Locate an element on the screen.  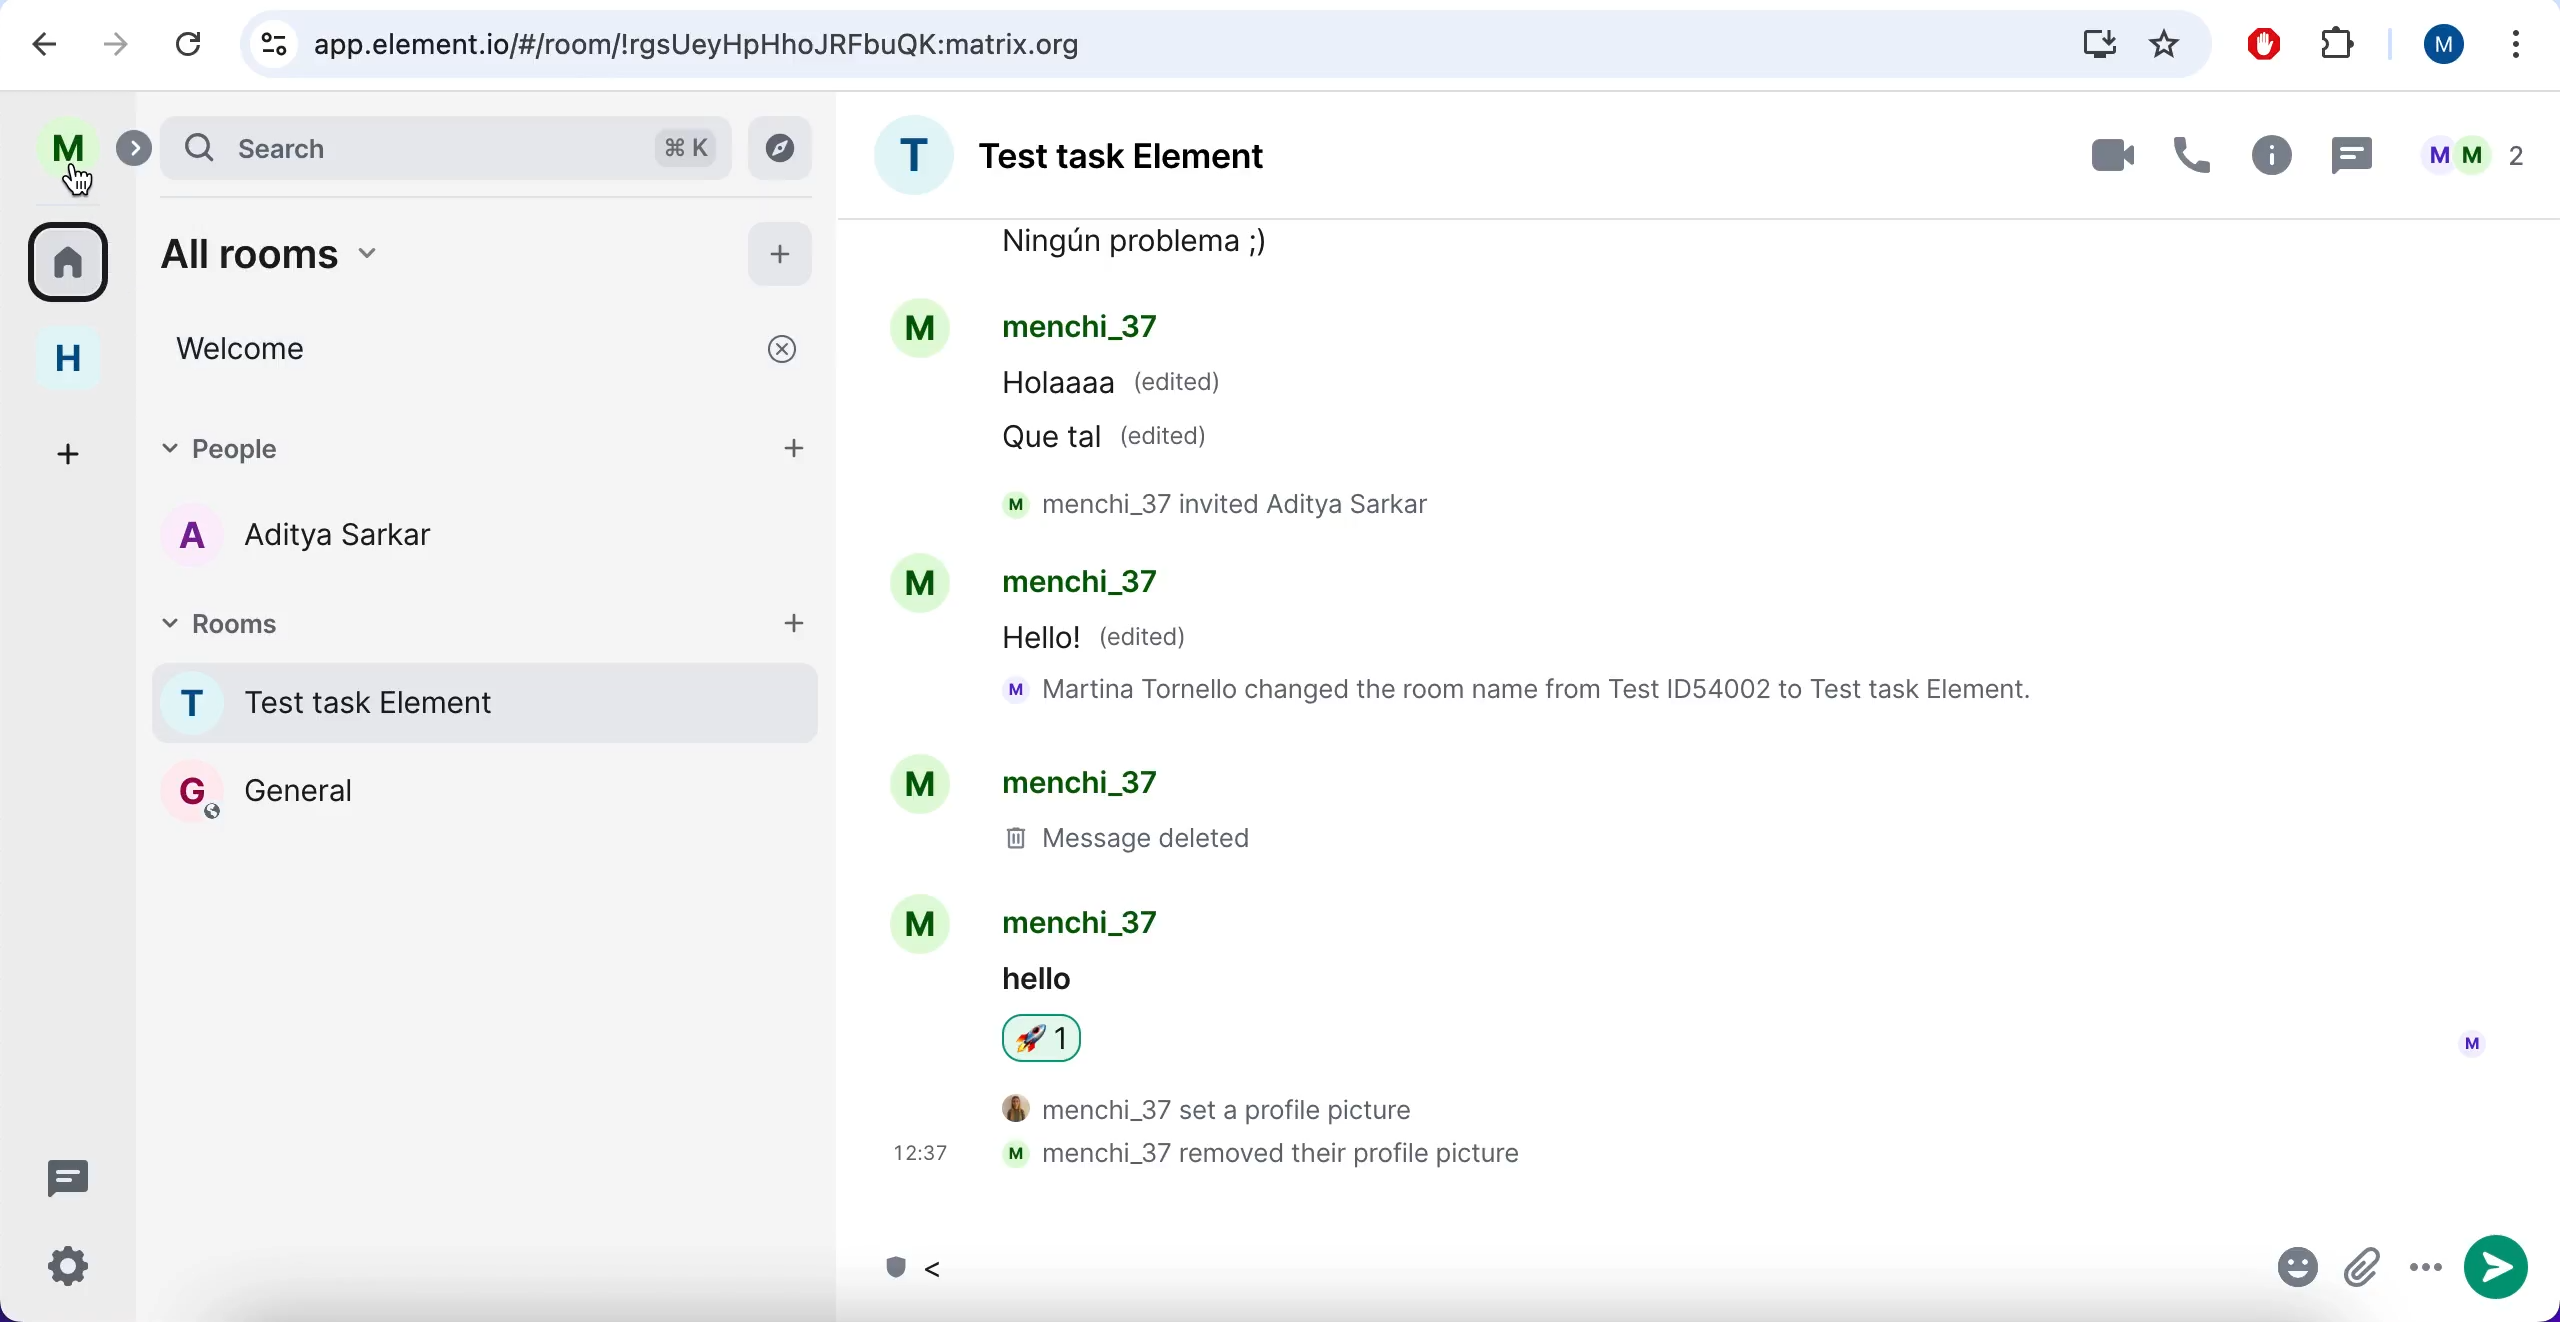
add is located at coordinates (806, 631).